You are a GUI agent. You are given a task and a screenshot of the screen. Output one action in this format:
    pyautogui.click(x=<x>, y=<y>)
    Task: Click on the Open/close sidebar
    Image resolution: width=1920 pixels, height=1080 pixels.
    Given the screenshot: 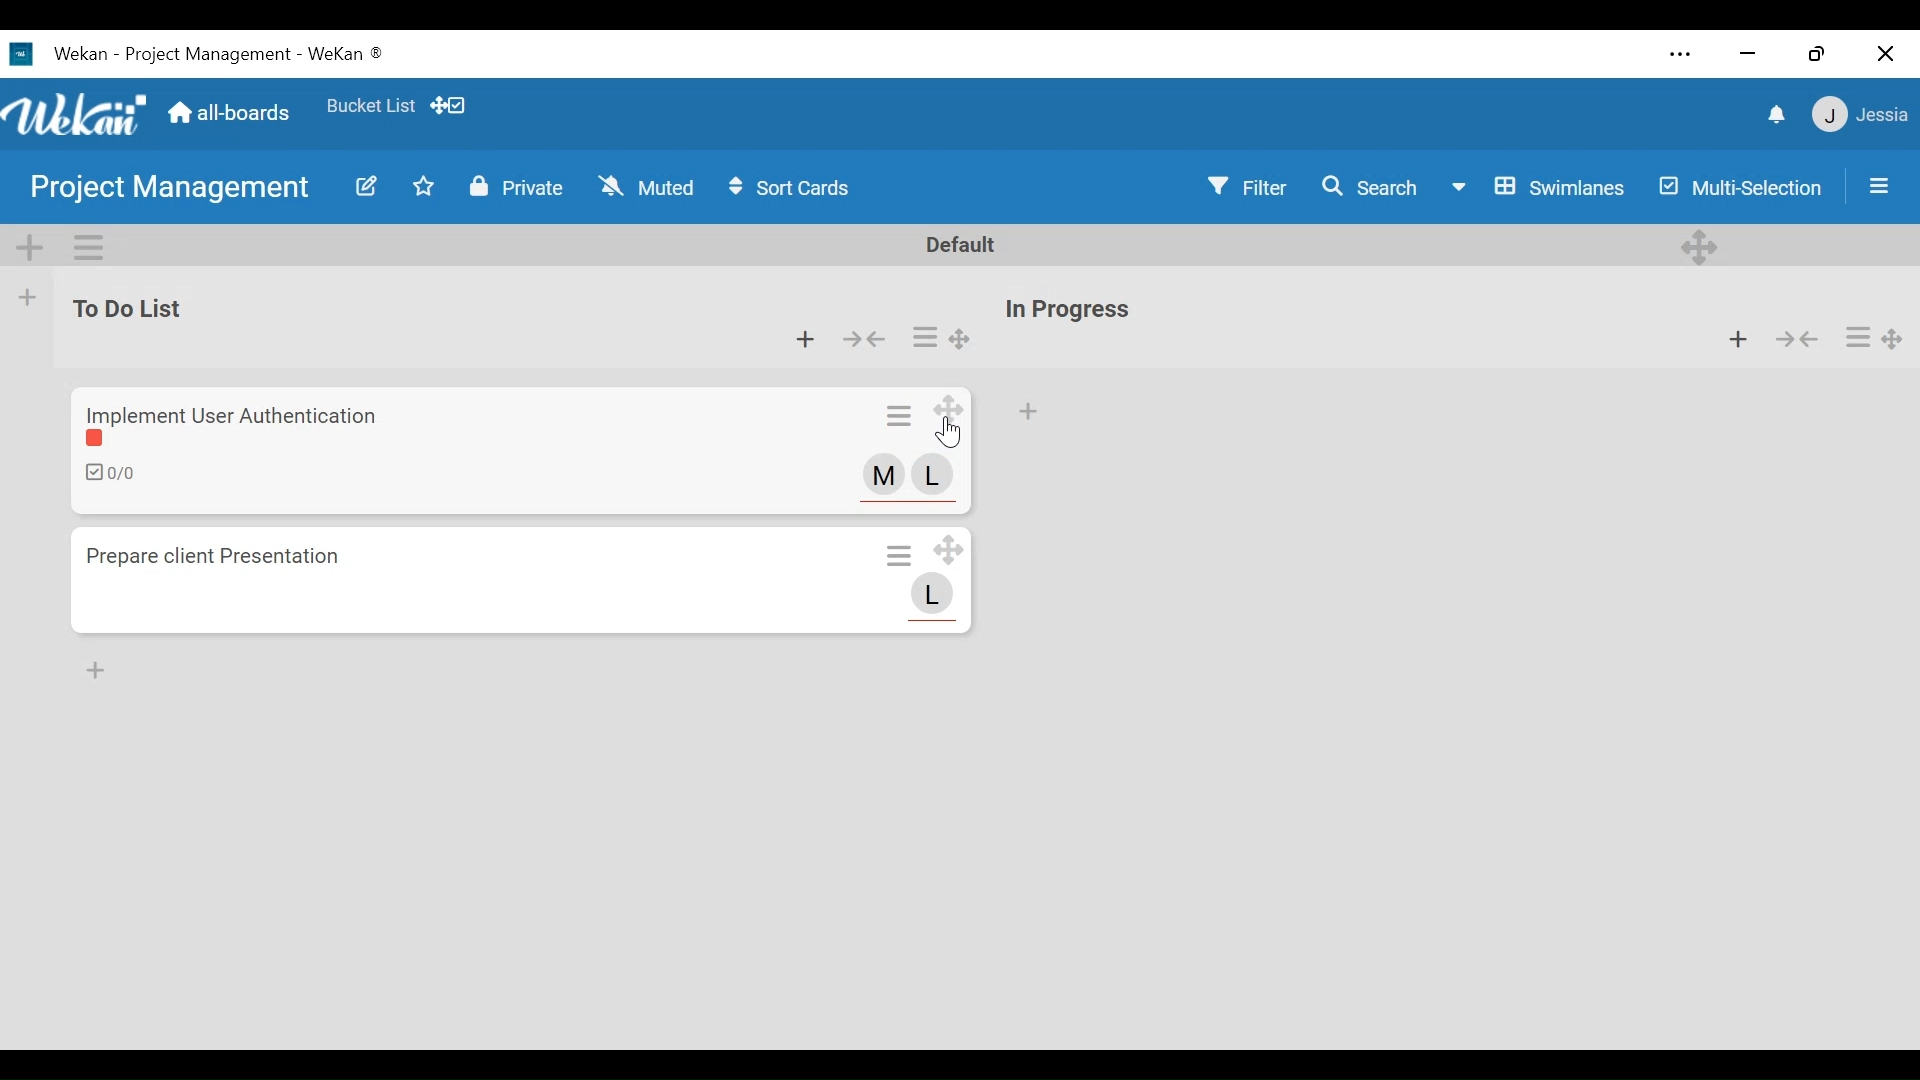 What is the action you would take?
    pyautogui.click(x=1880, y=187)
    